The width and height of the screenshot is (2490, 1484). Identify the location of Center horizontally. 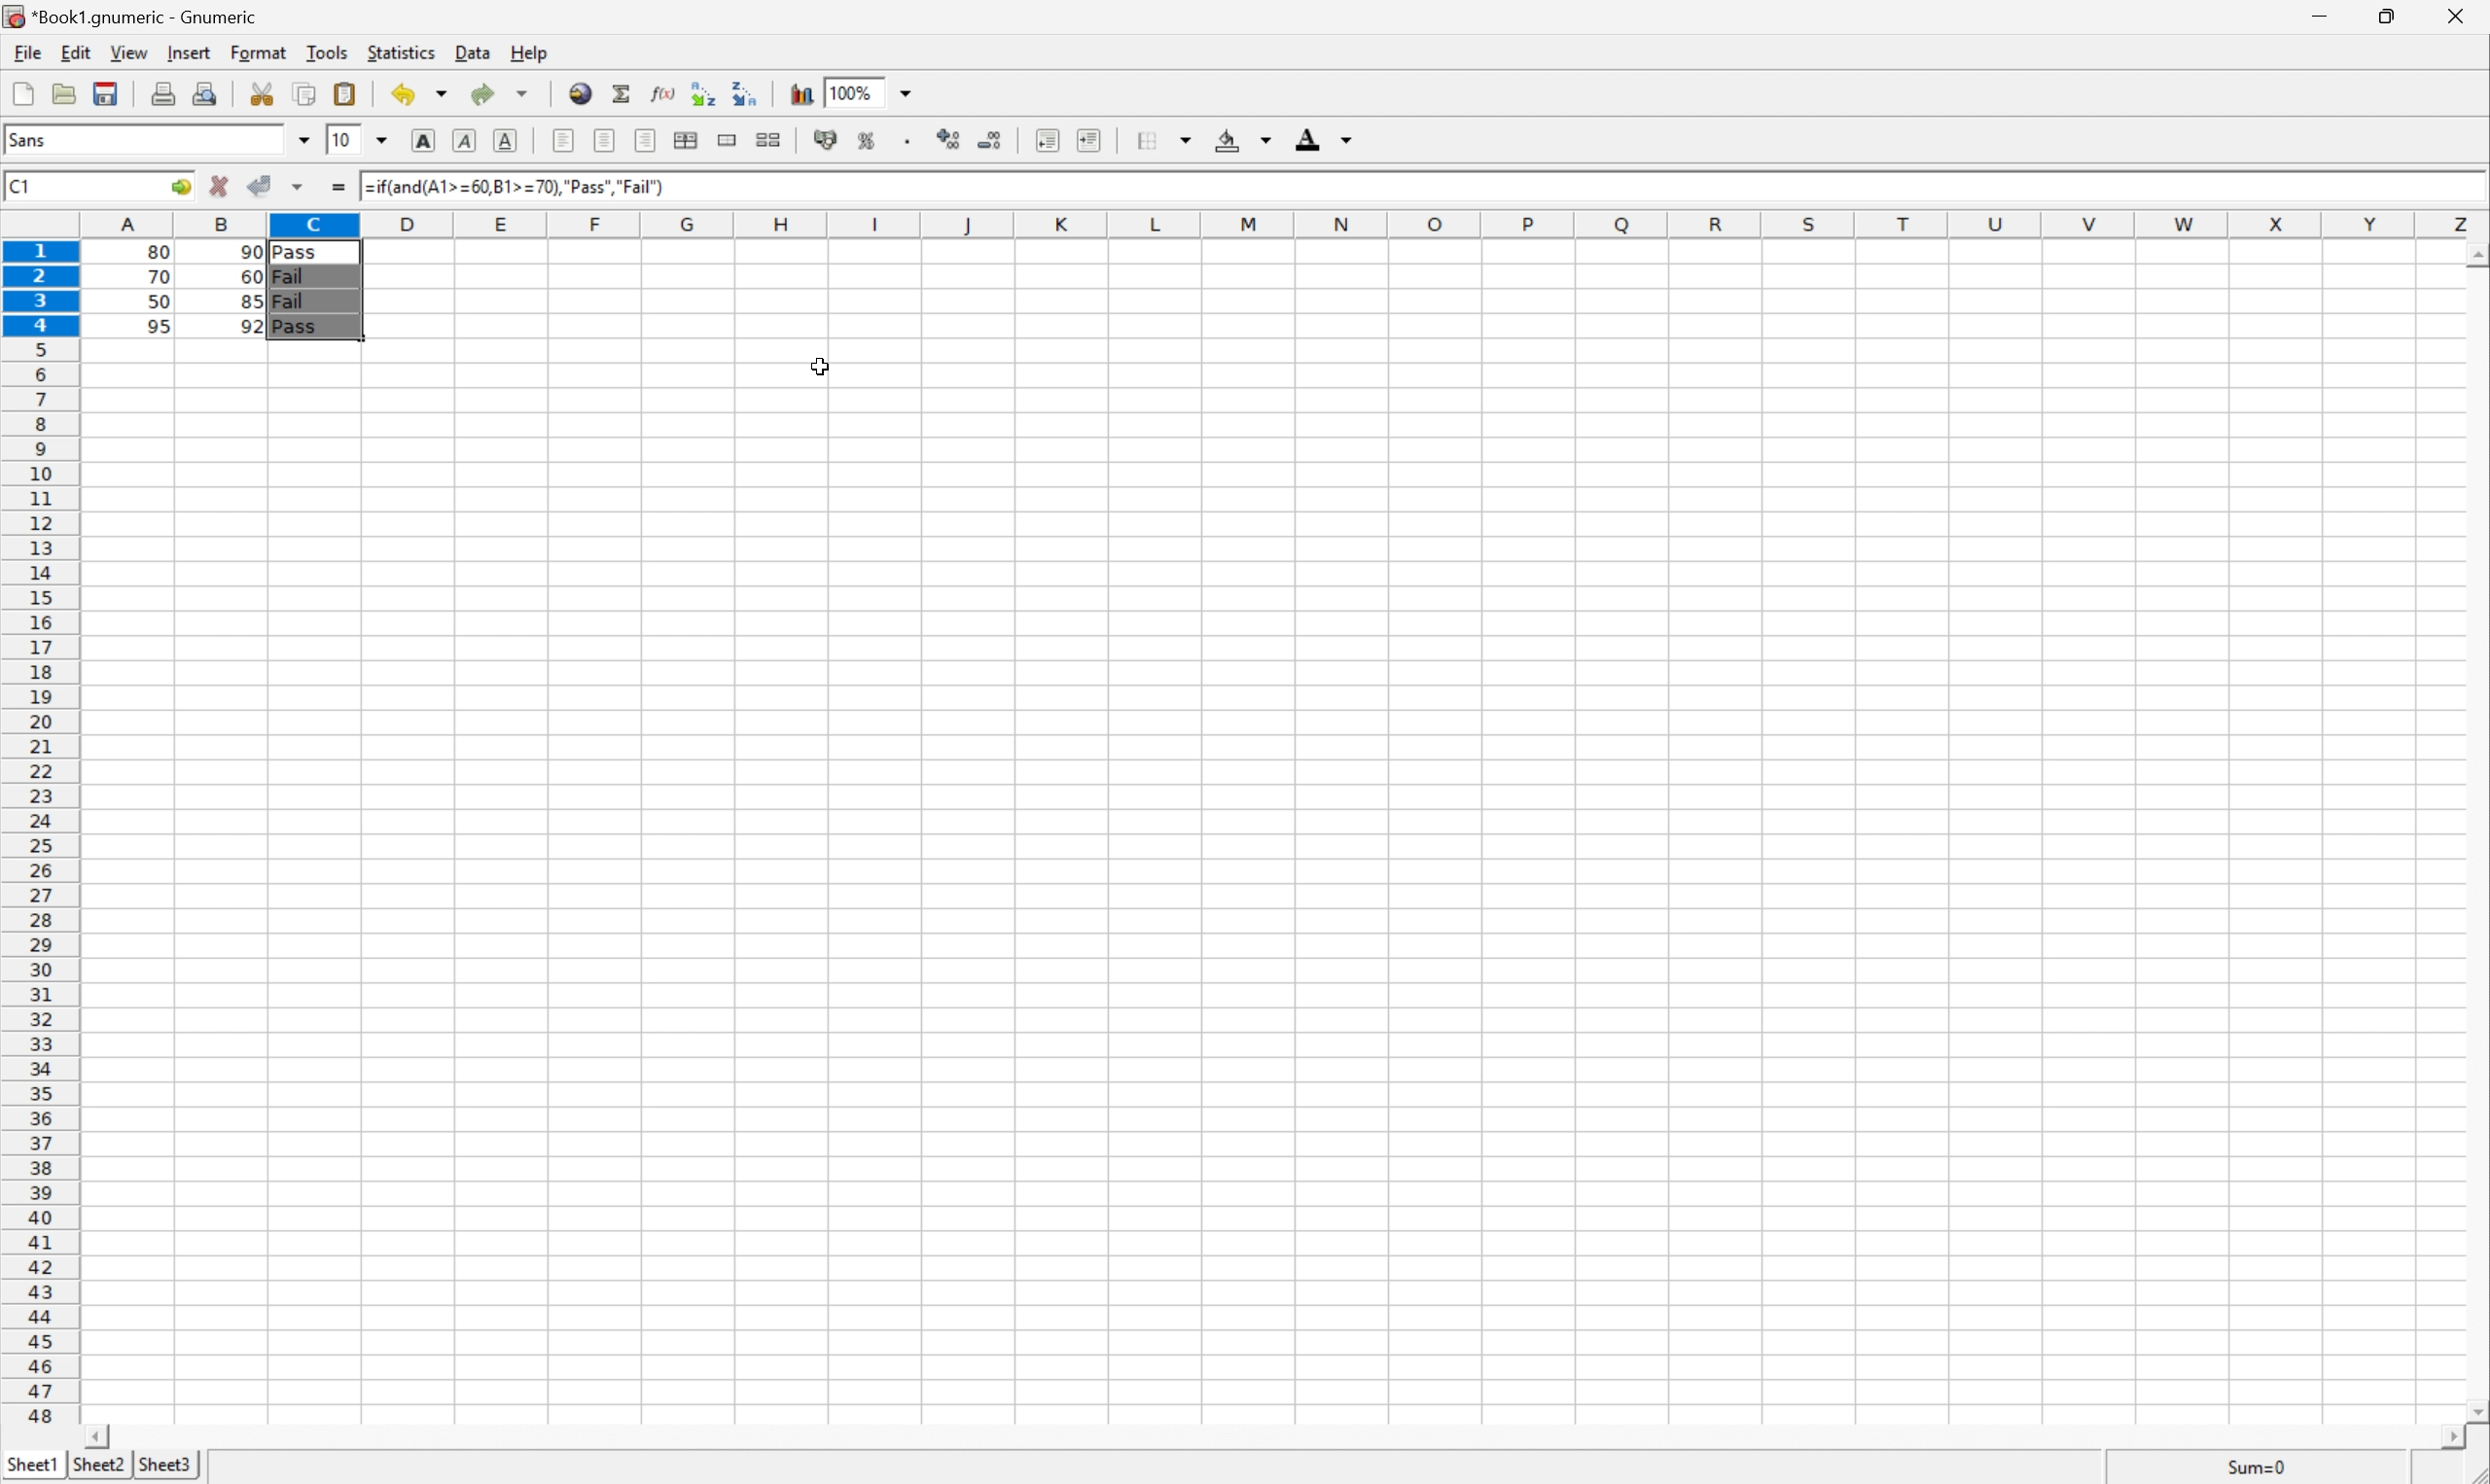
(606, 141).